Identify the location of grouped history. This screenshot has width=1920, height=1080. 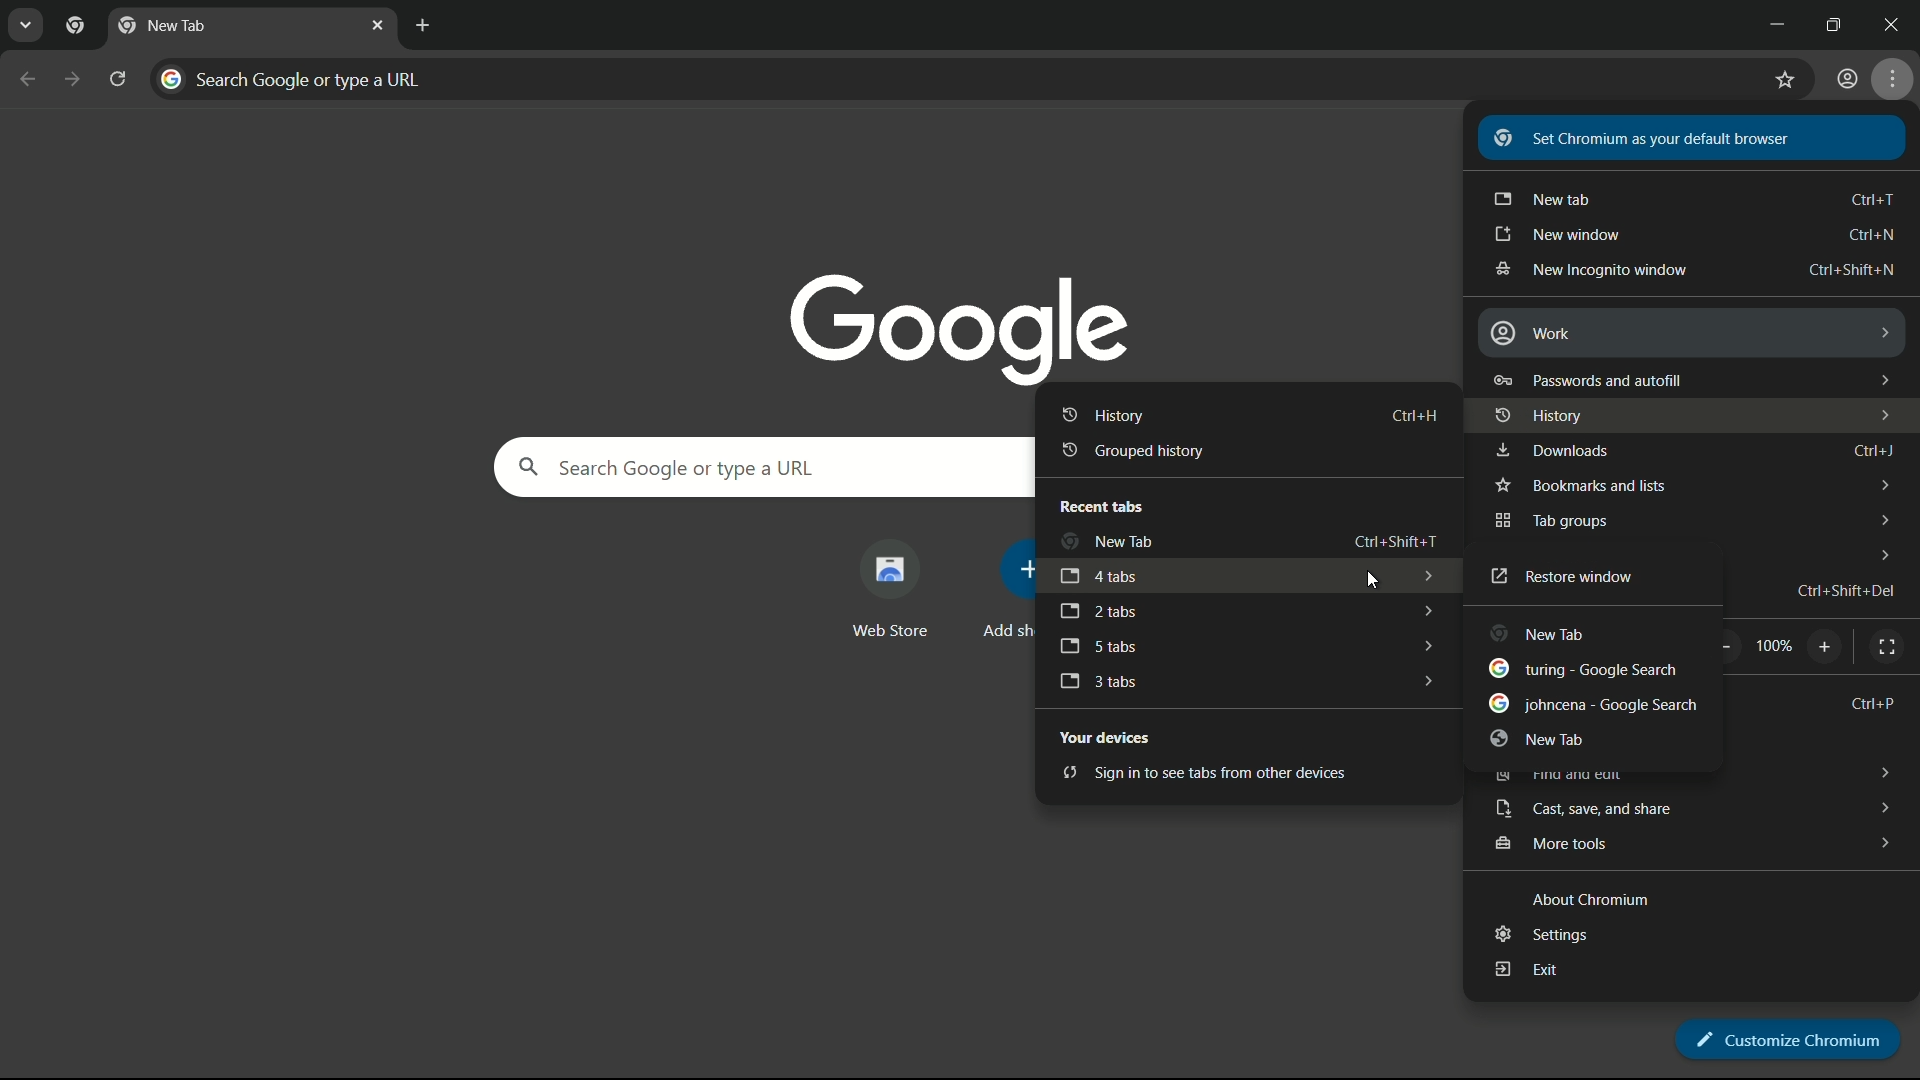
(1128, 449).